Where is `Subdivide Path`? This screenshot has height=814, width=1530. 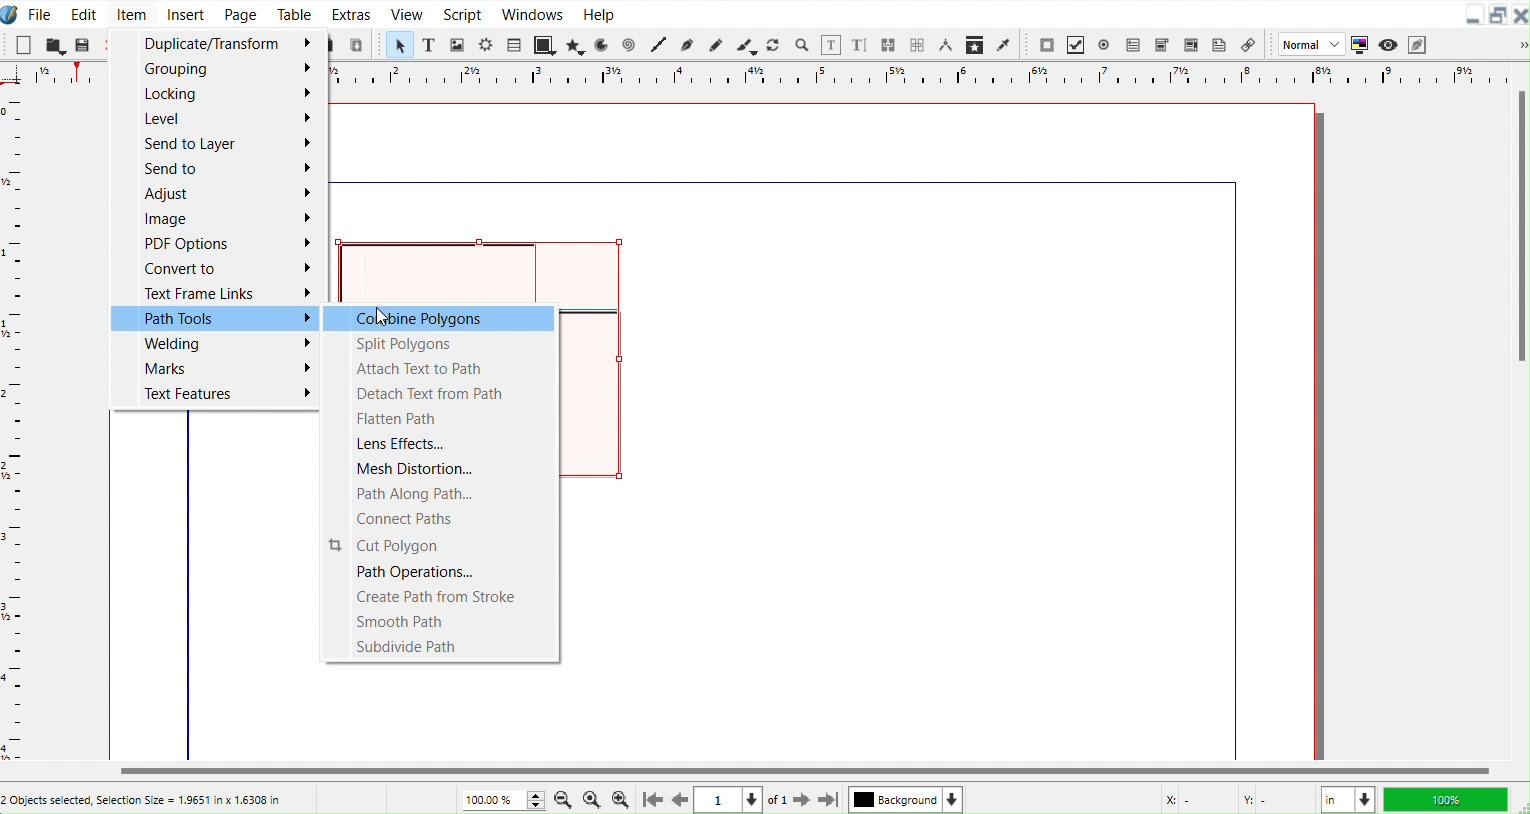
Subdivide Path is located at coordinates (442, 648).